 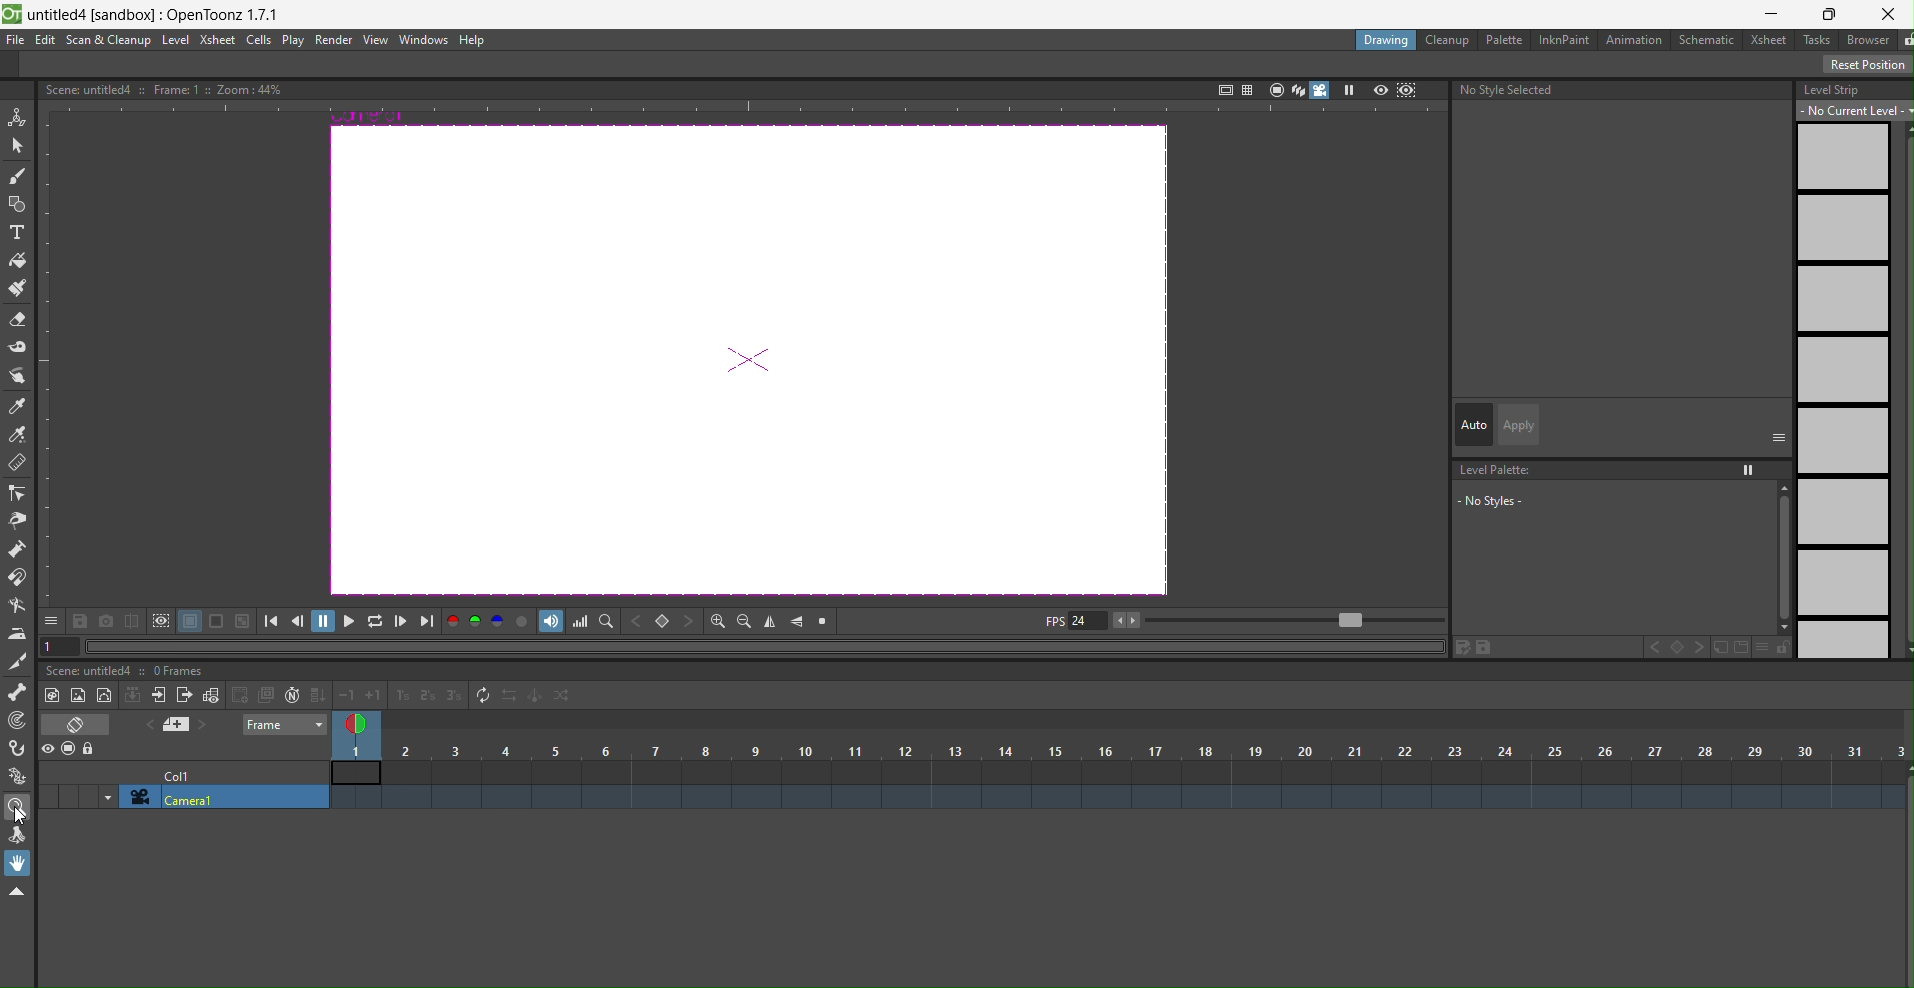 What do you see at coordinates (21, 605) in the screenshot?
I see `bender tool` at bounding box center [21, 605].